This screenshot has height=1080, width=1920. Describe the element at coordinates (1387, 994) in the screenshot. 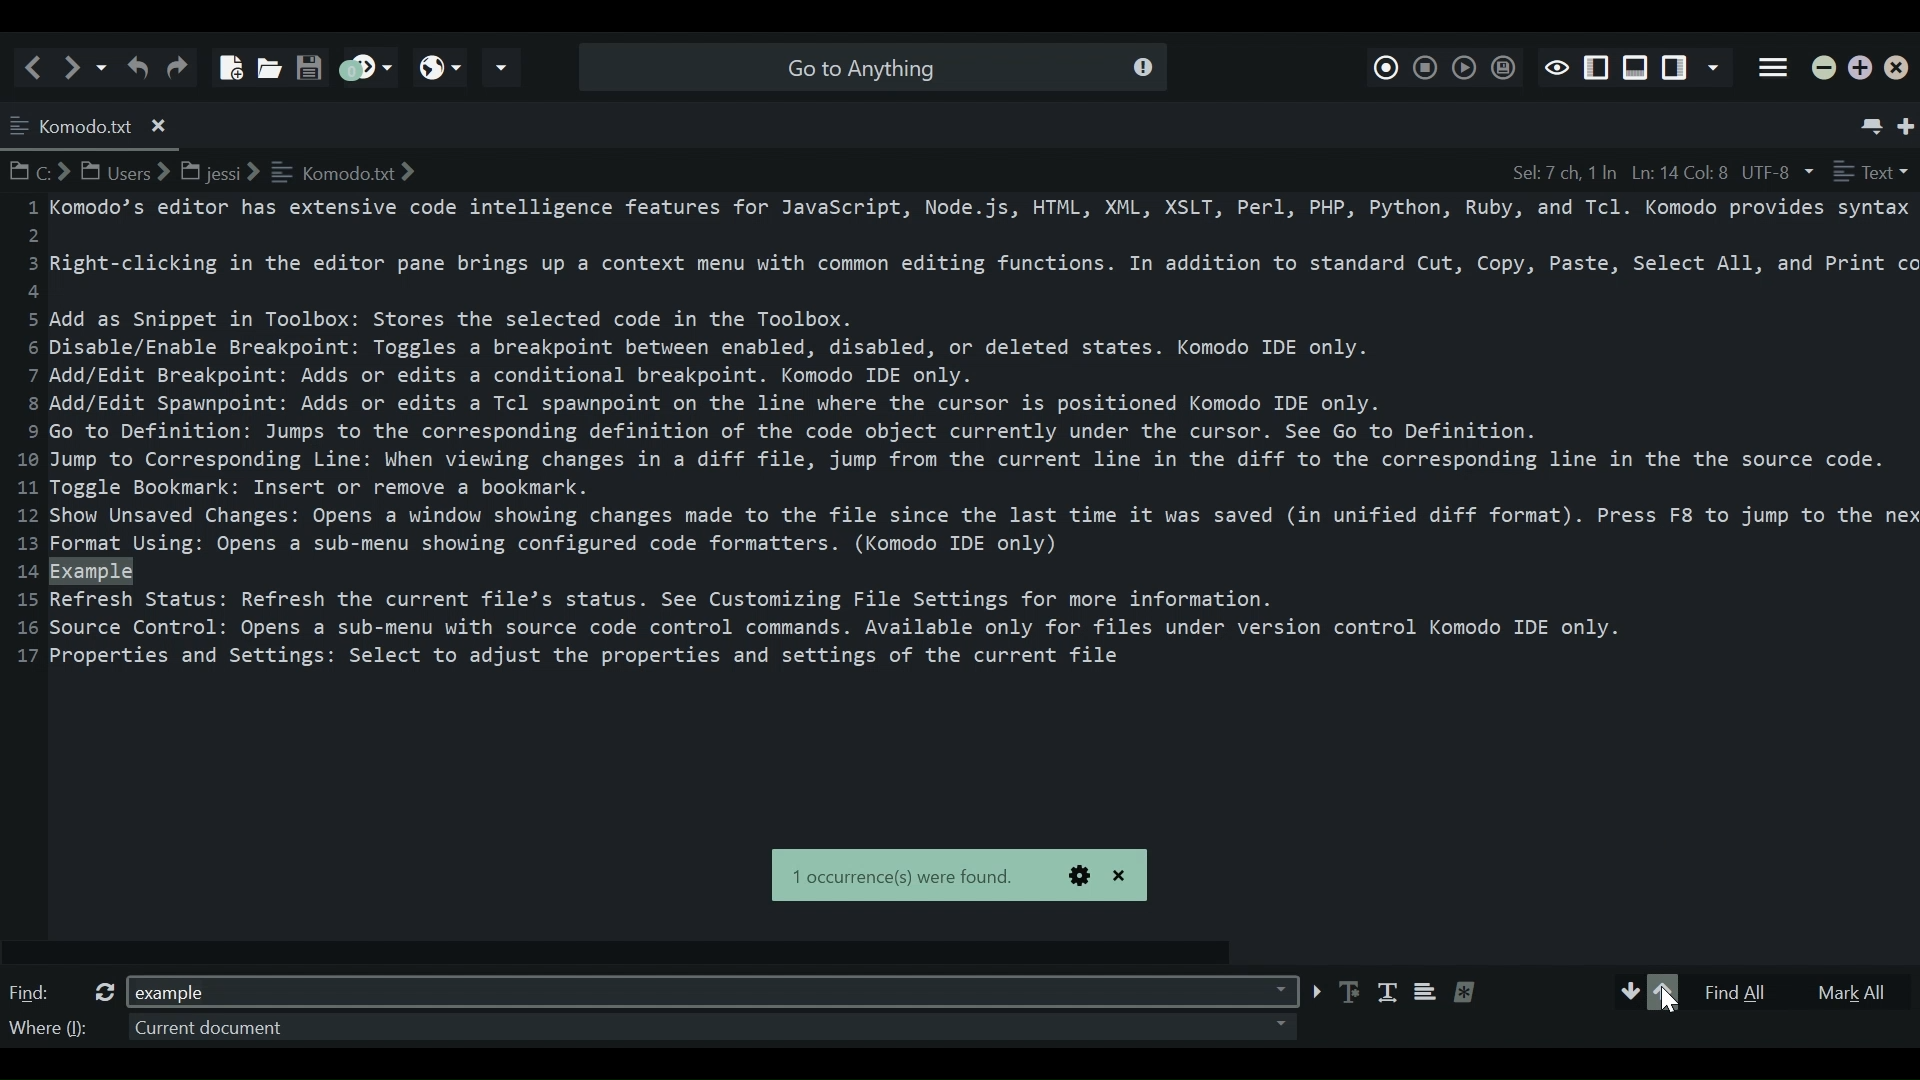

I see `Match Whole words` at that location.